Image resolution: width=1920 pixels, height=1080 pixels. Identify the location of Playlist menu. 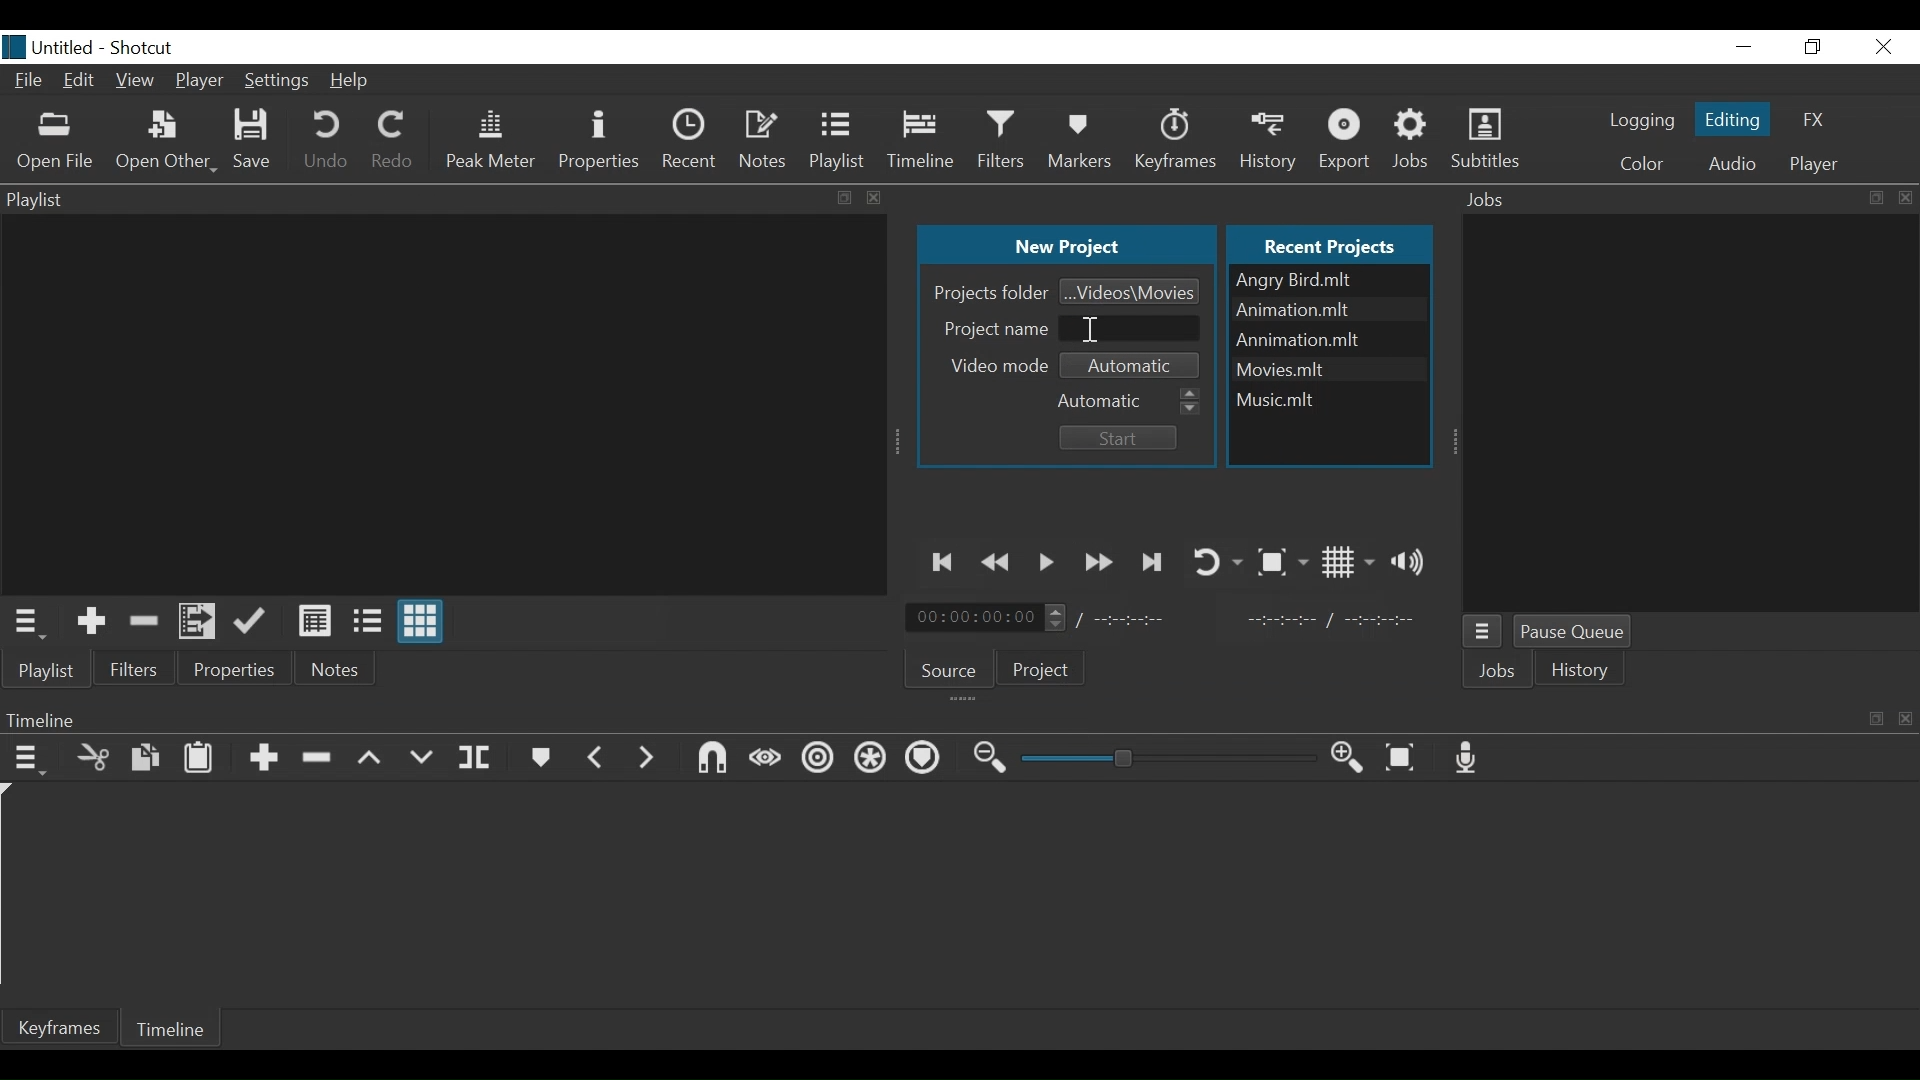
(55, 671).